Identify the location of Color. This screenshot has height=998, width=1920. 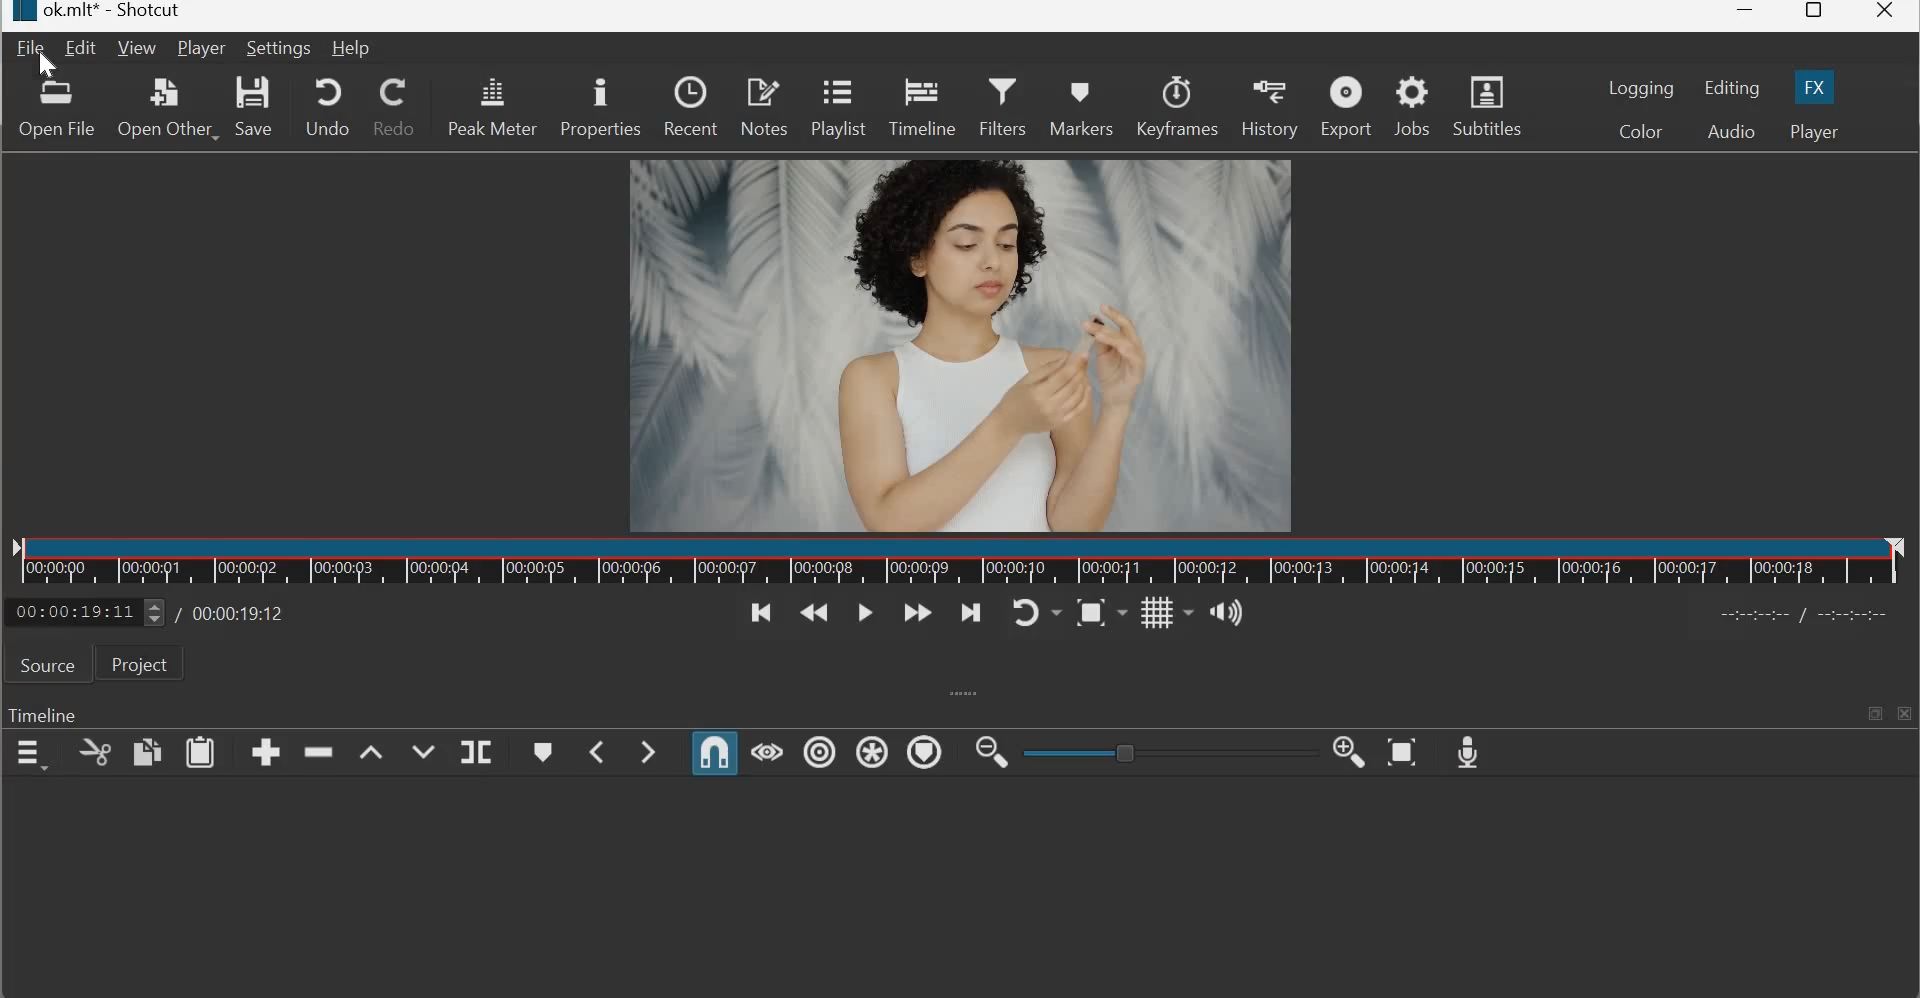
(1642, 131).